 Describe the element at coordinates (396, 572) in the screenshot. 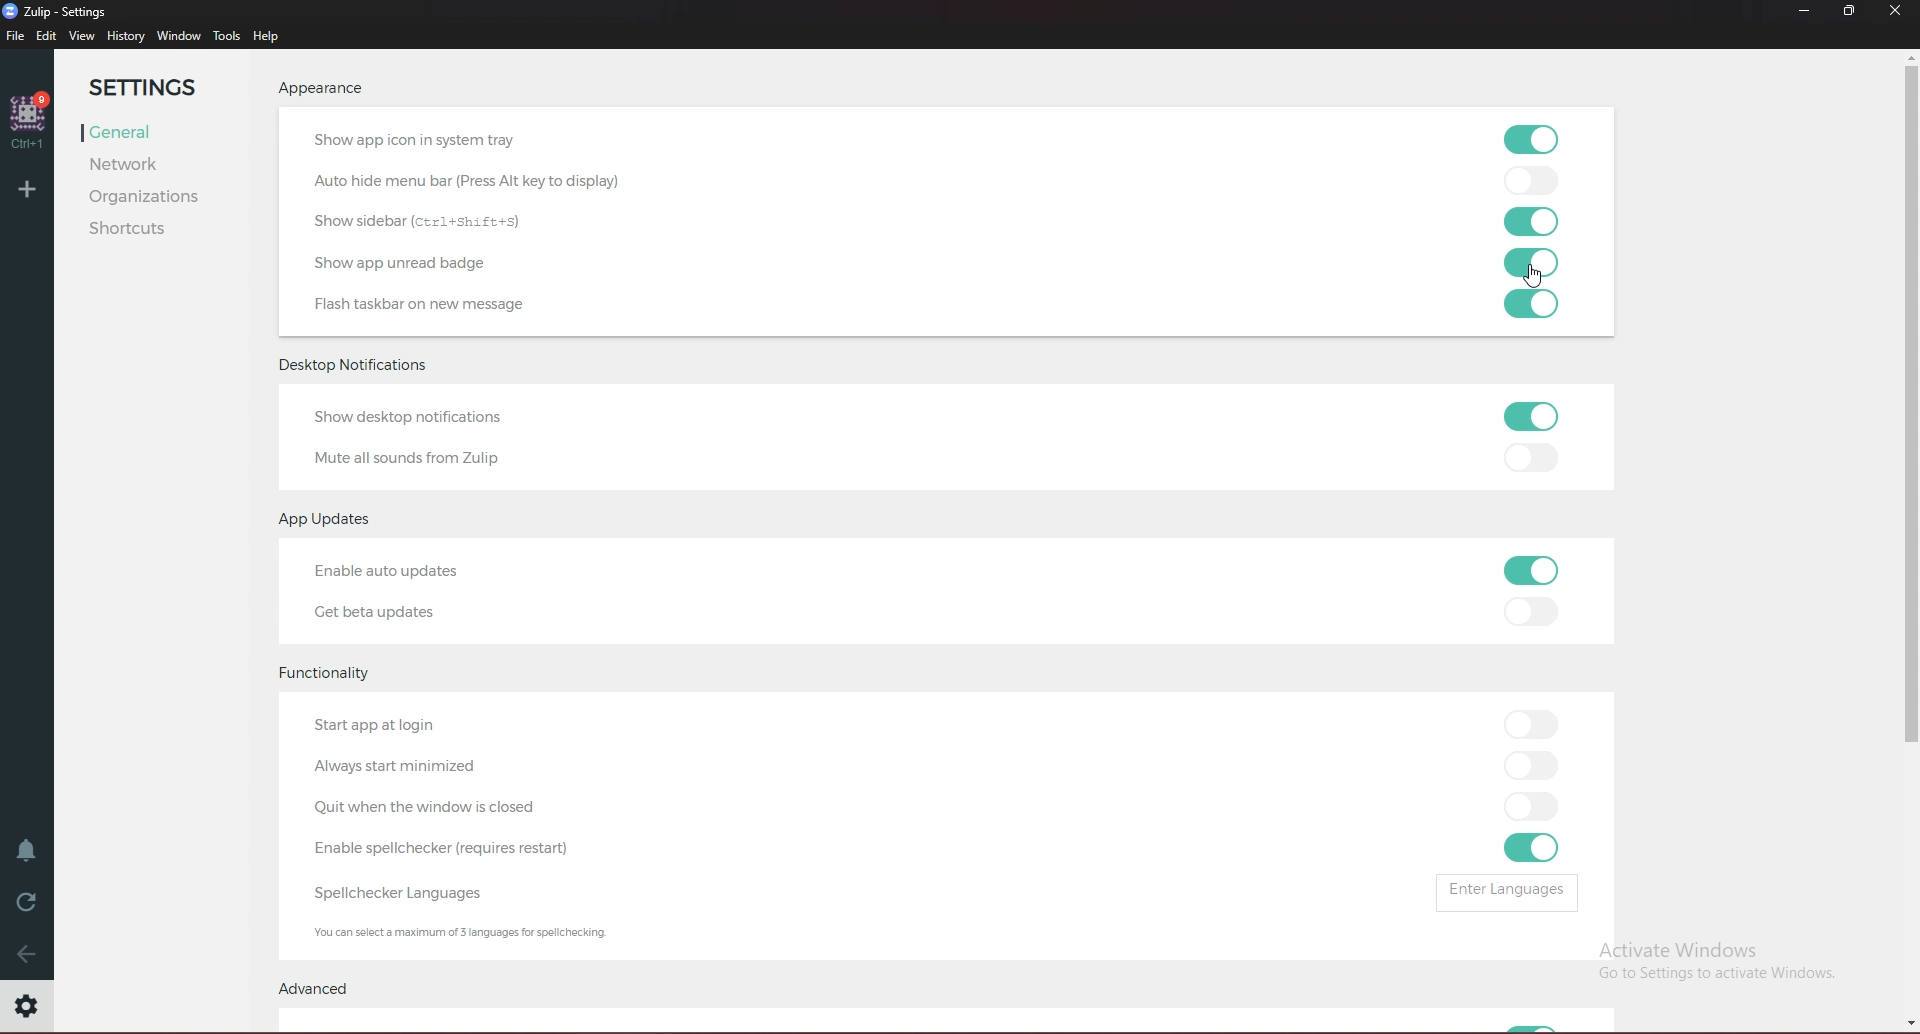

I see `Enable auto updates` at that location.